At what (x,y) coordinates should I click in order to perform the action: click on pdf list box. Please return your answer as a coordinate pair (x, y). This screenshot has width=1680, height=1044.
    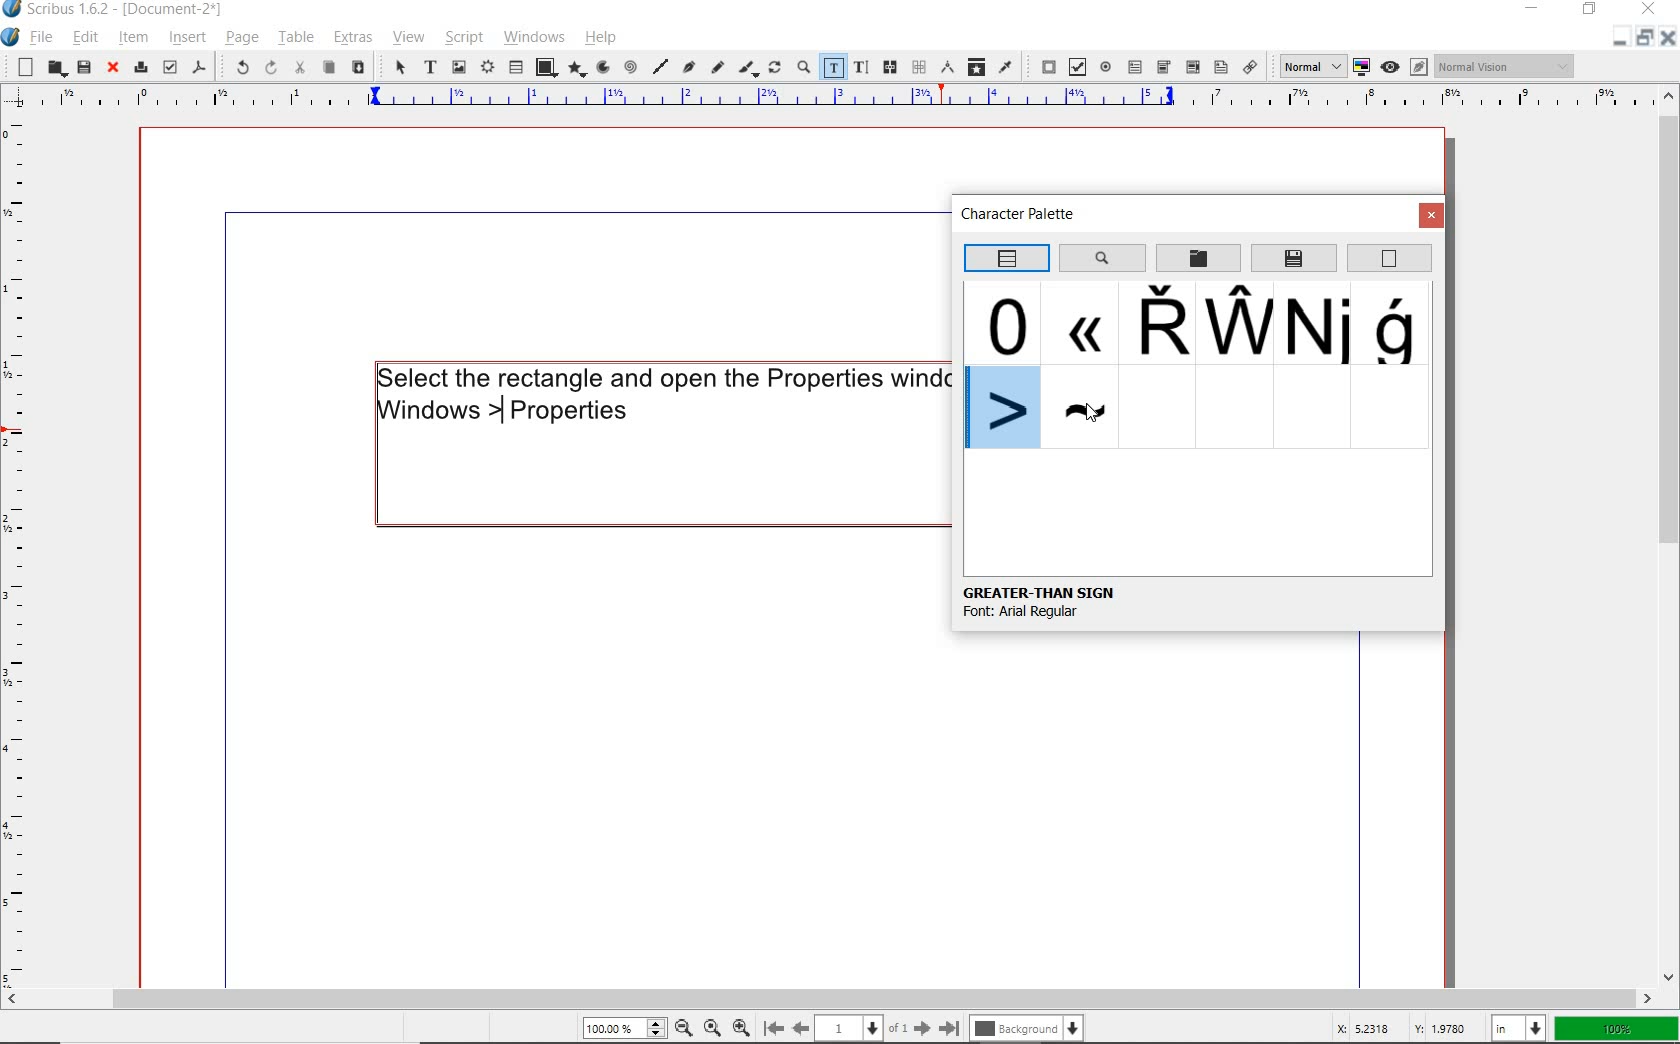
    Looking at the image, I should click on (1193, 68).